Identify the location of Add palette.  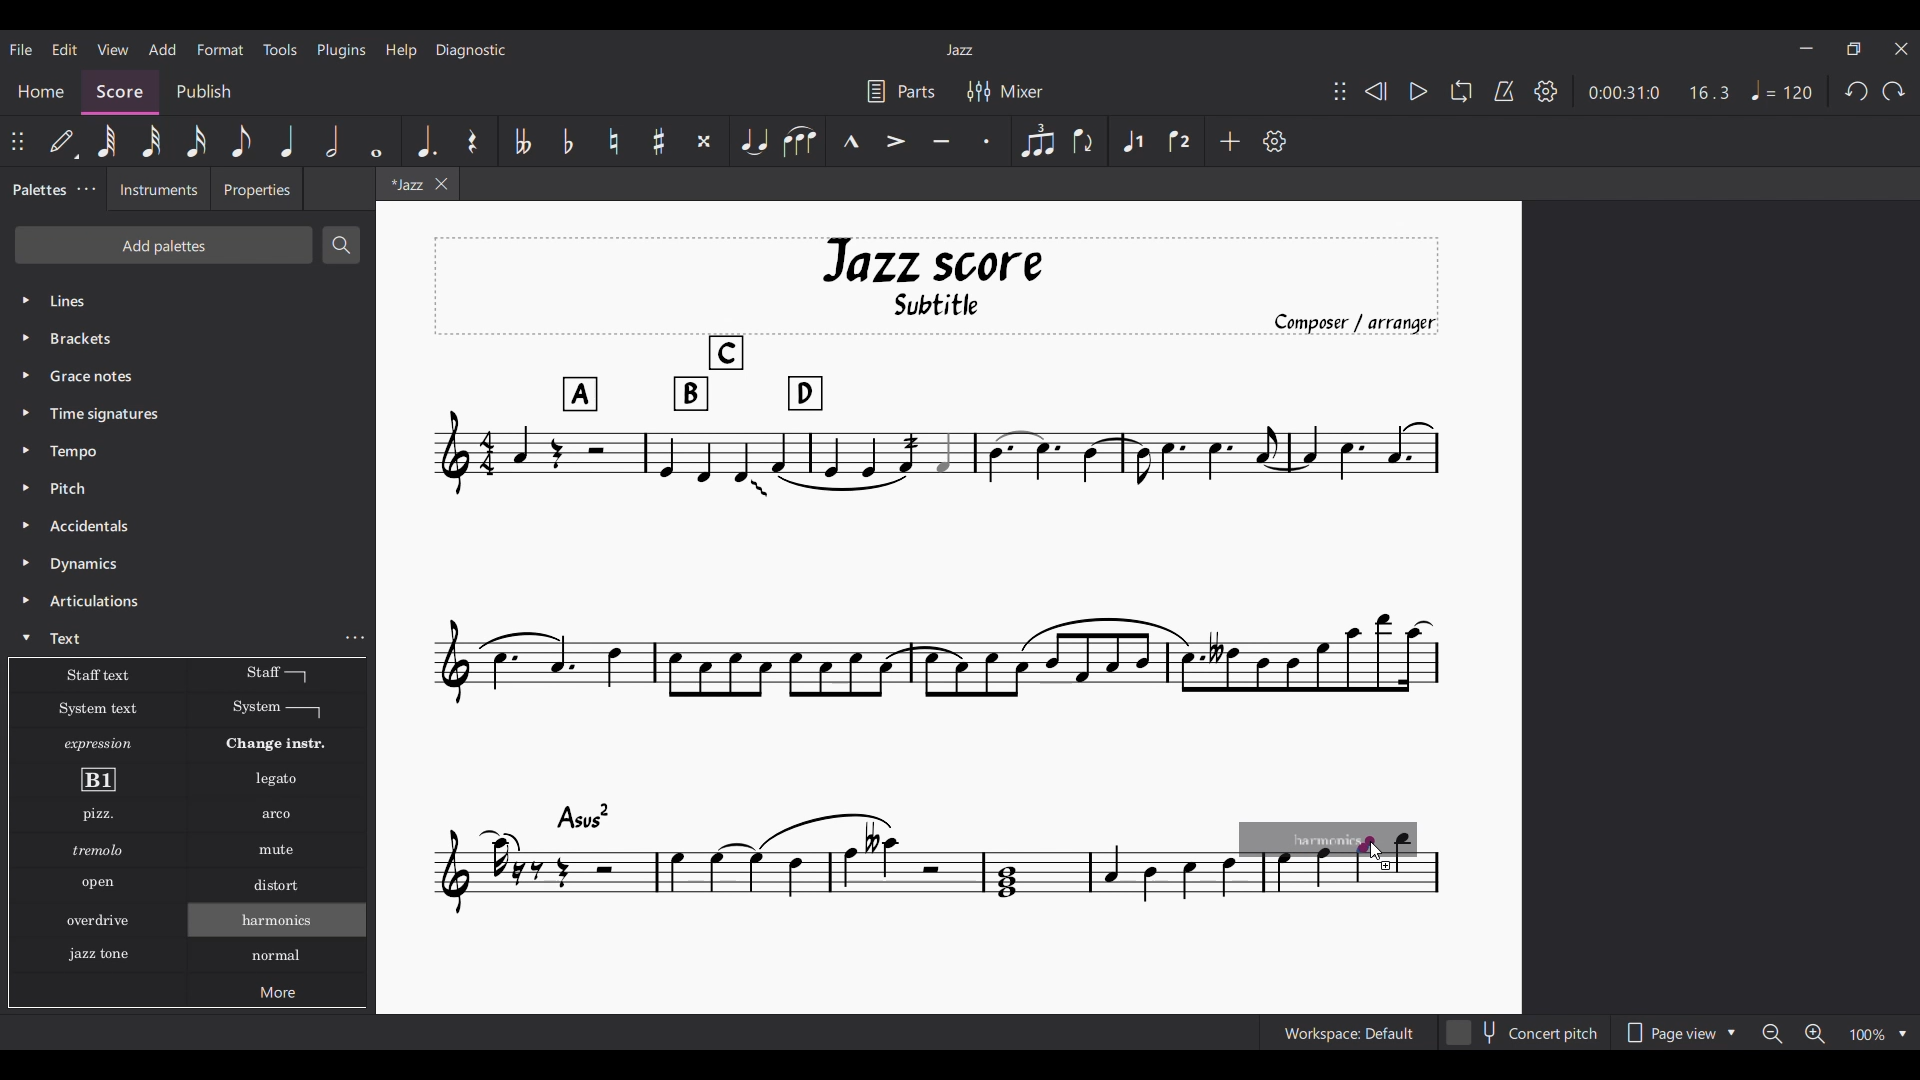
(163, 245).